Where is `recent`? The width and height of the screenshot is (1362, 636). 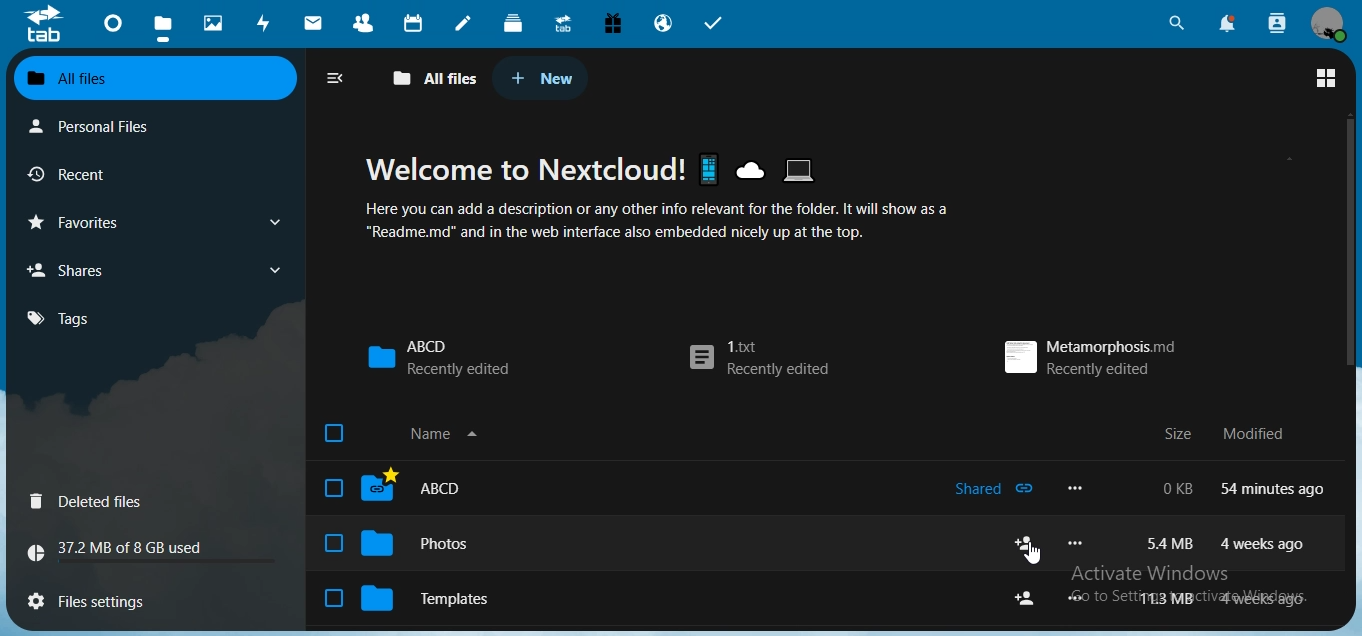
recent is located at coordinates (103, 175).